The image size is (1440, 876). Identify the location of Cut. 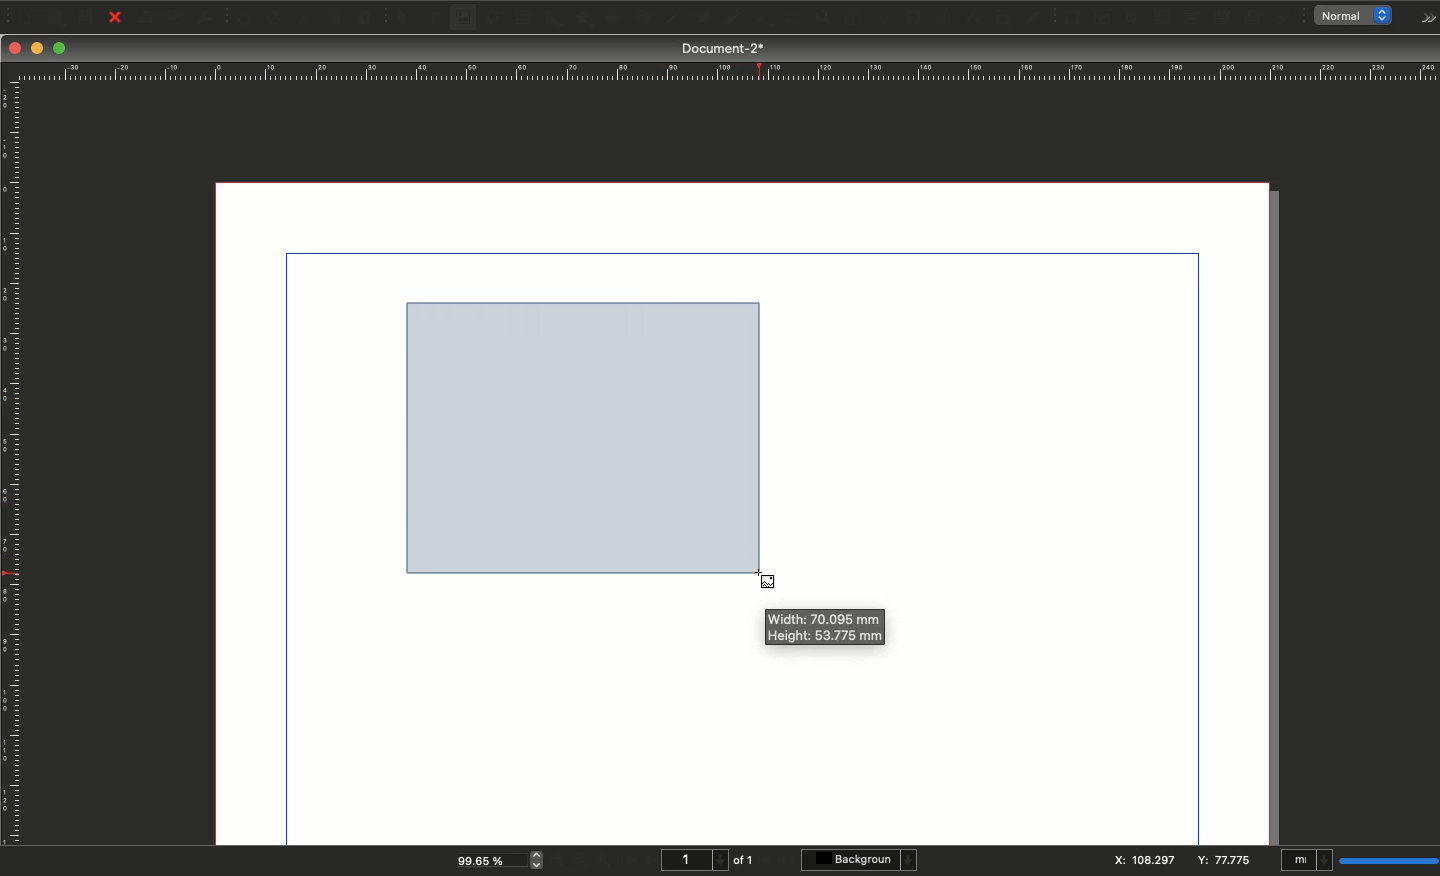
(304, 18).